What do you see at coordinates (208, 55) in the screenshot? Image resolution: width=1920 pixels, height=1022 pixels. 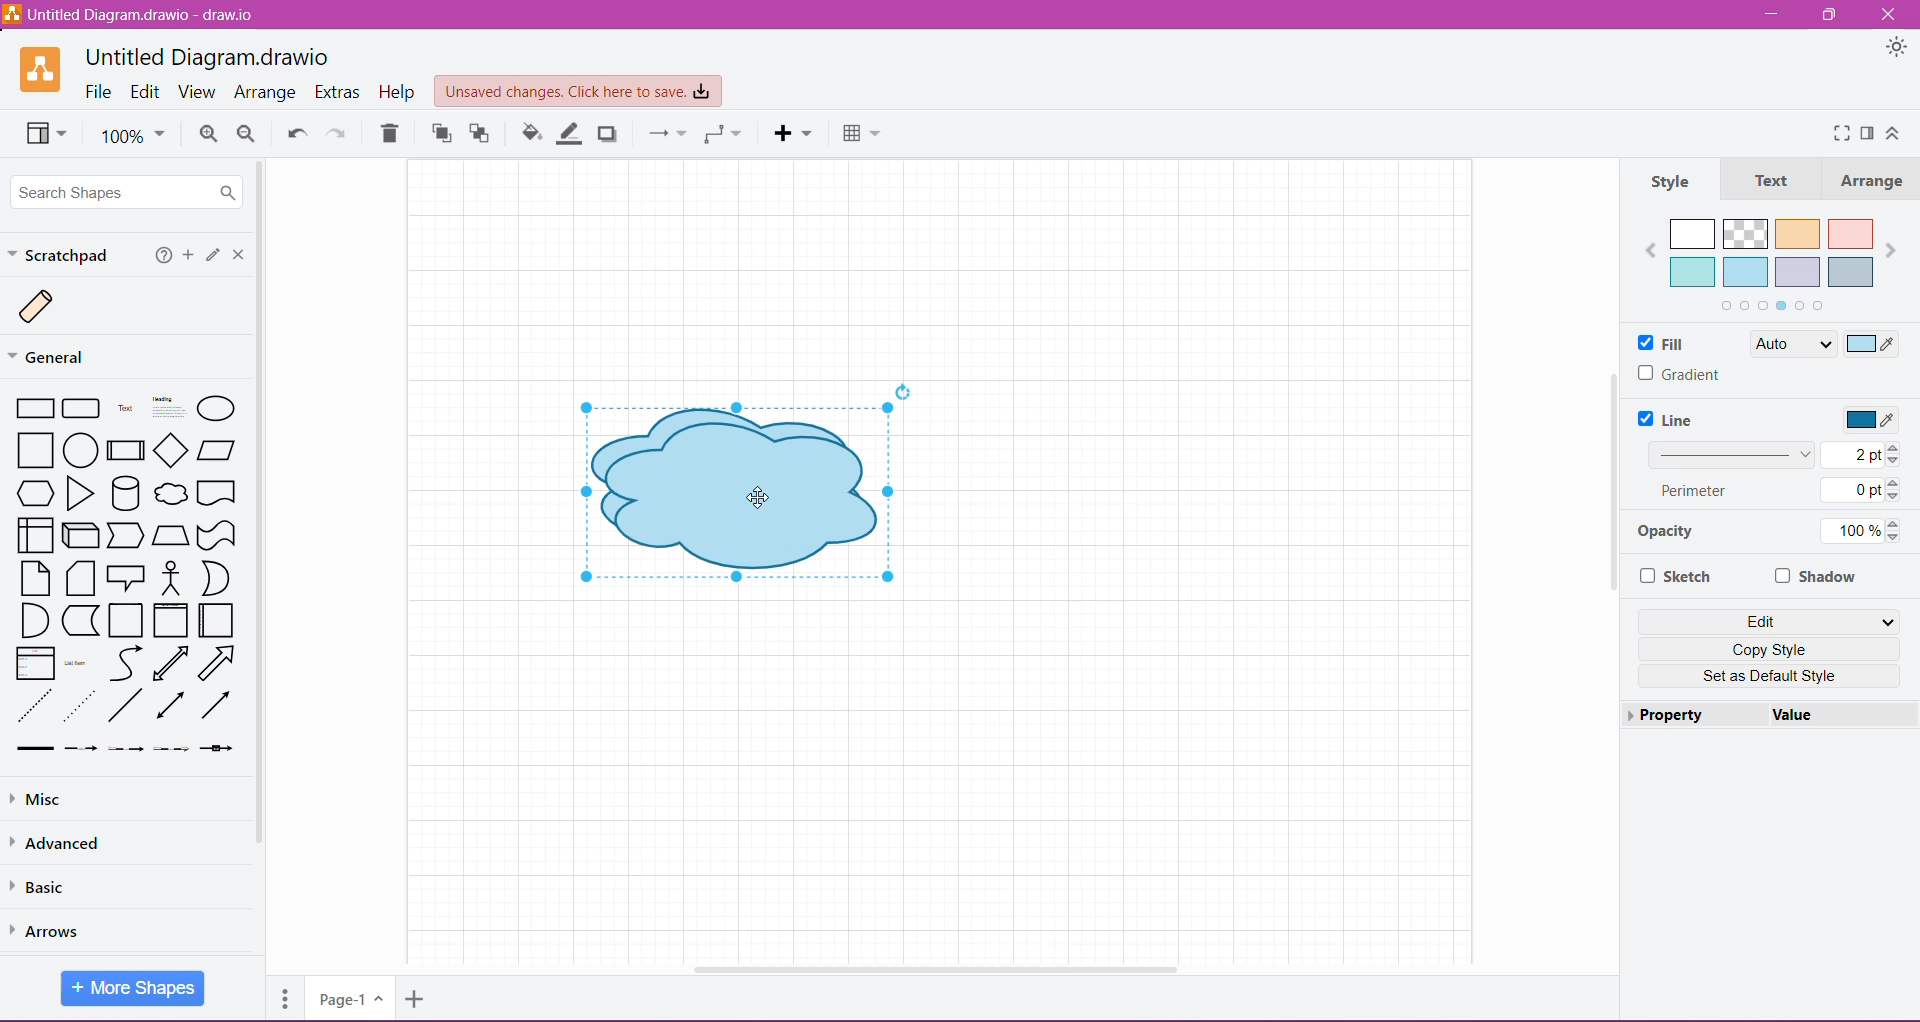 I see `Untitled Diagram.draw.io` at bounding box center [208, 55].